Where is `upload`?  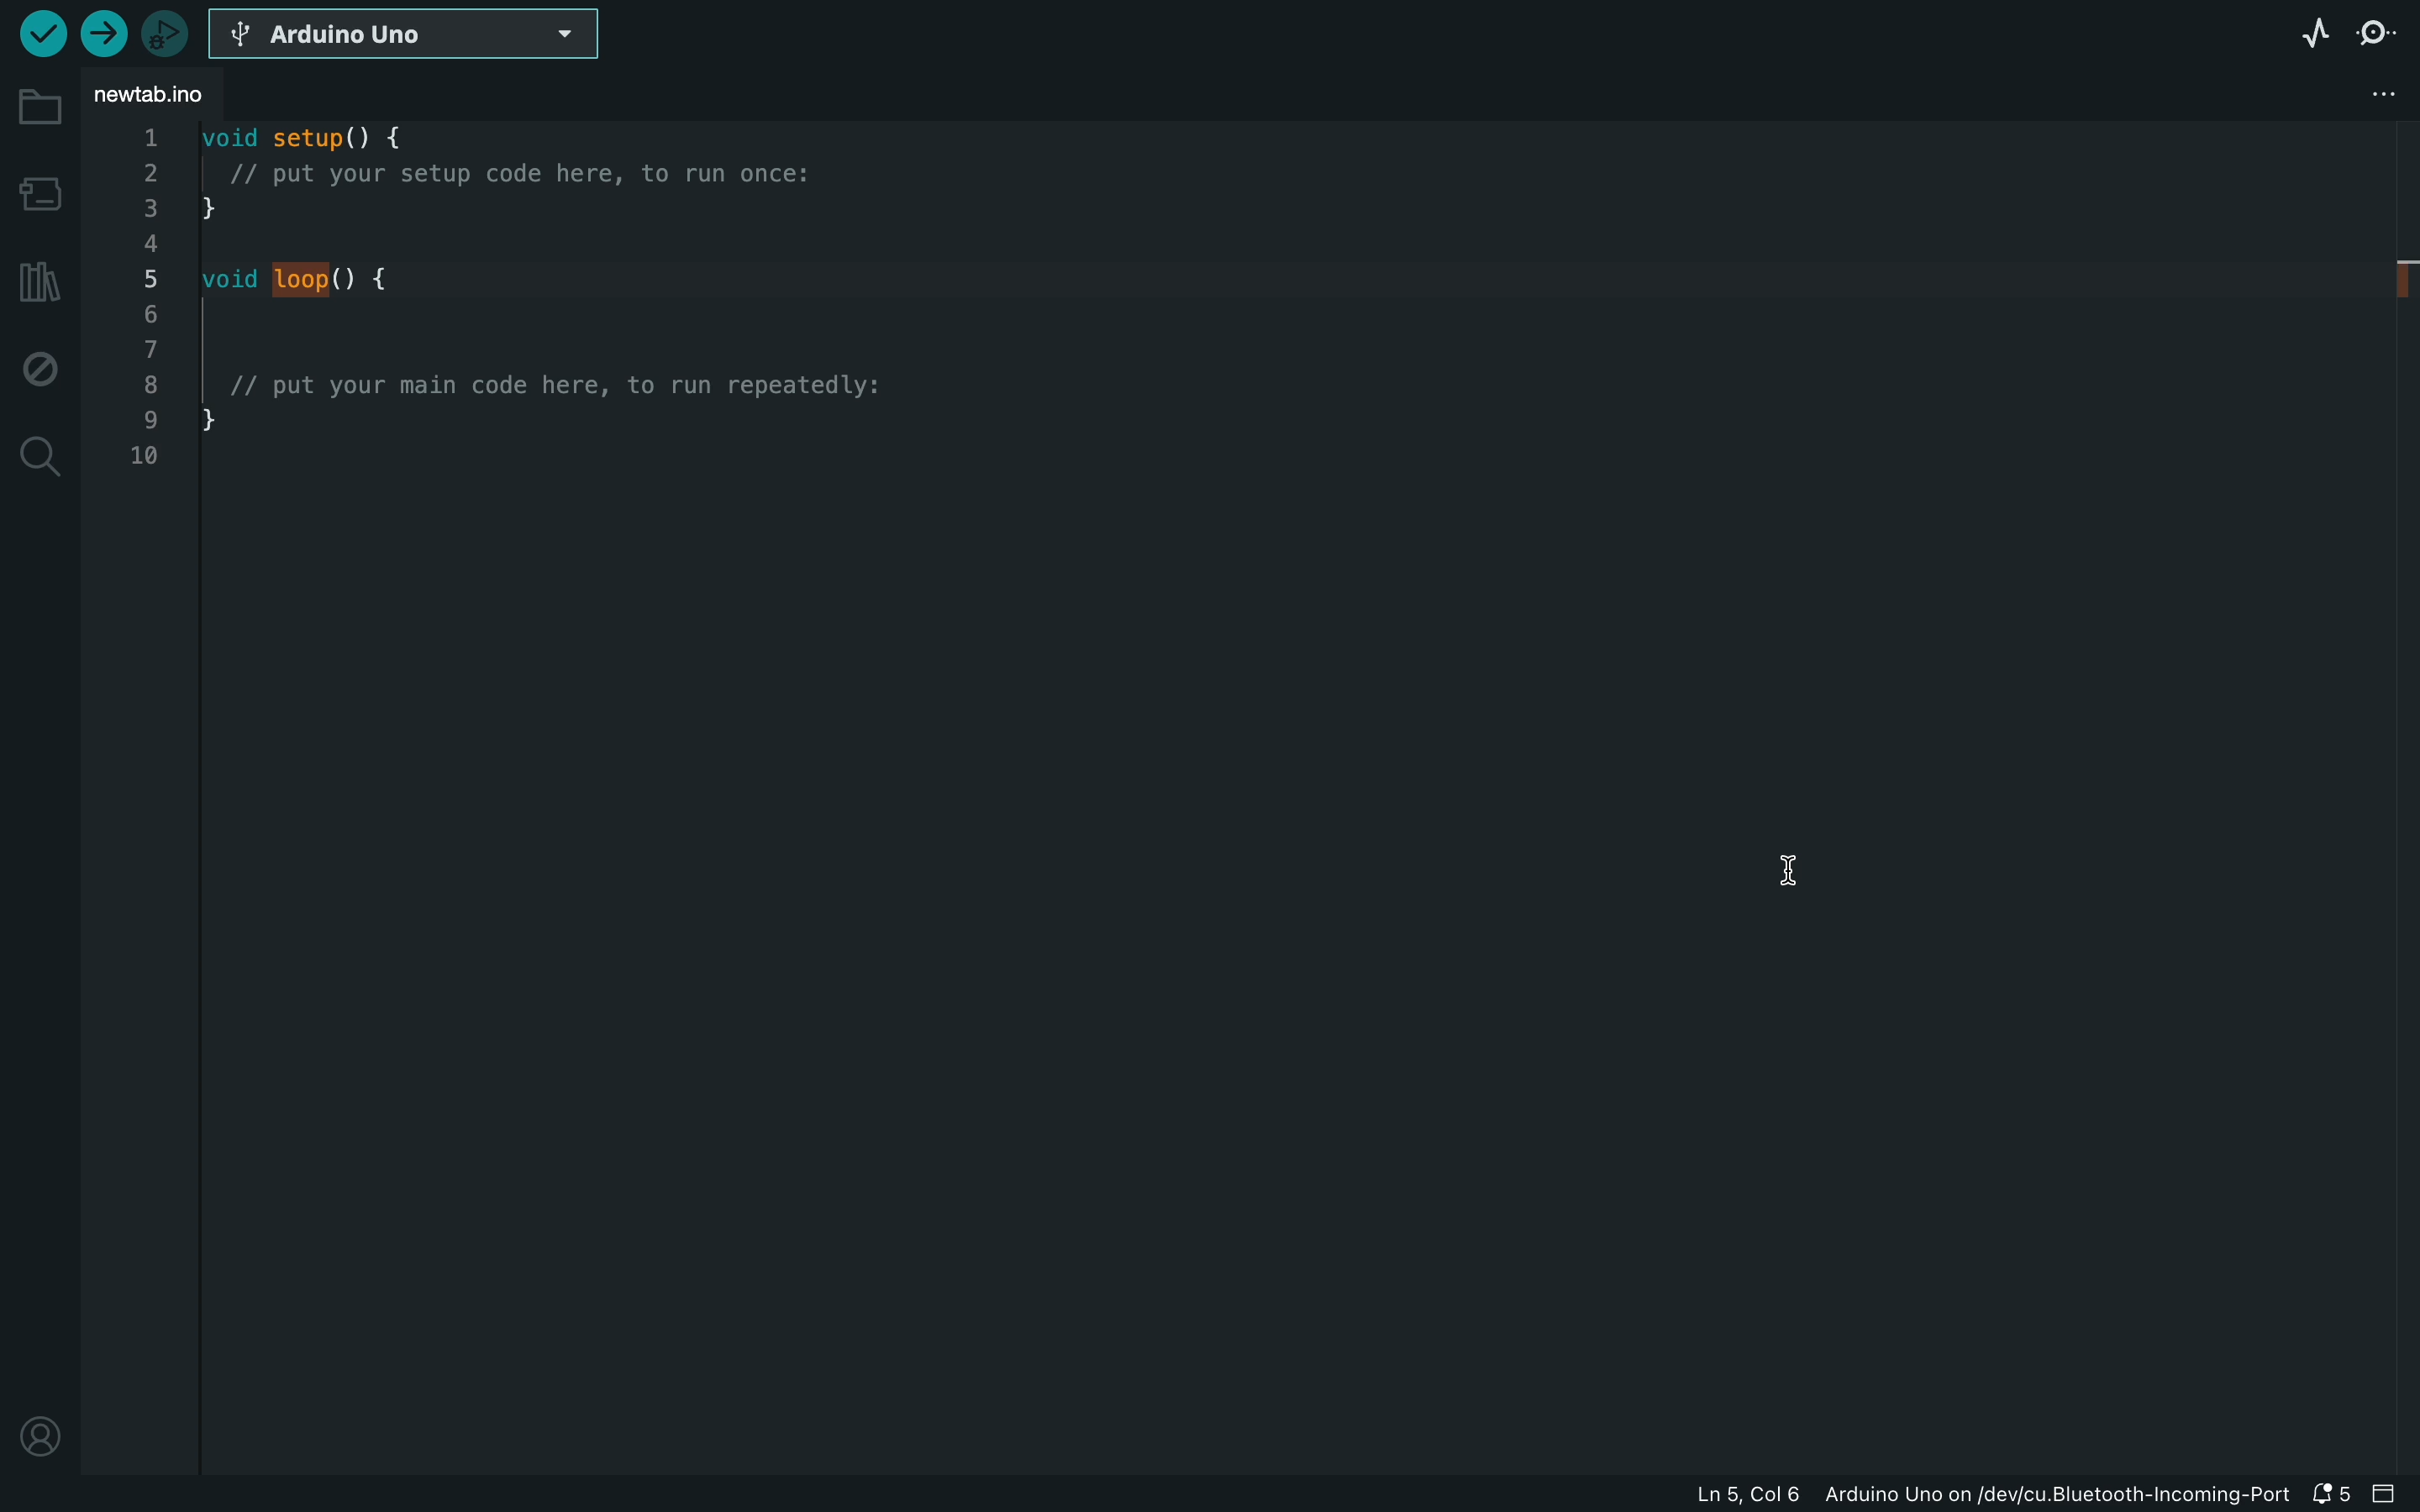
upload is located at coordinates (103, 36).